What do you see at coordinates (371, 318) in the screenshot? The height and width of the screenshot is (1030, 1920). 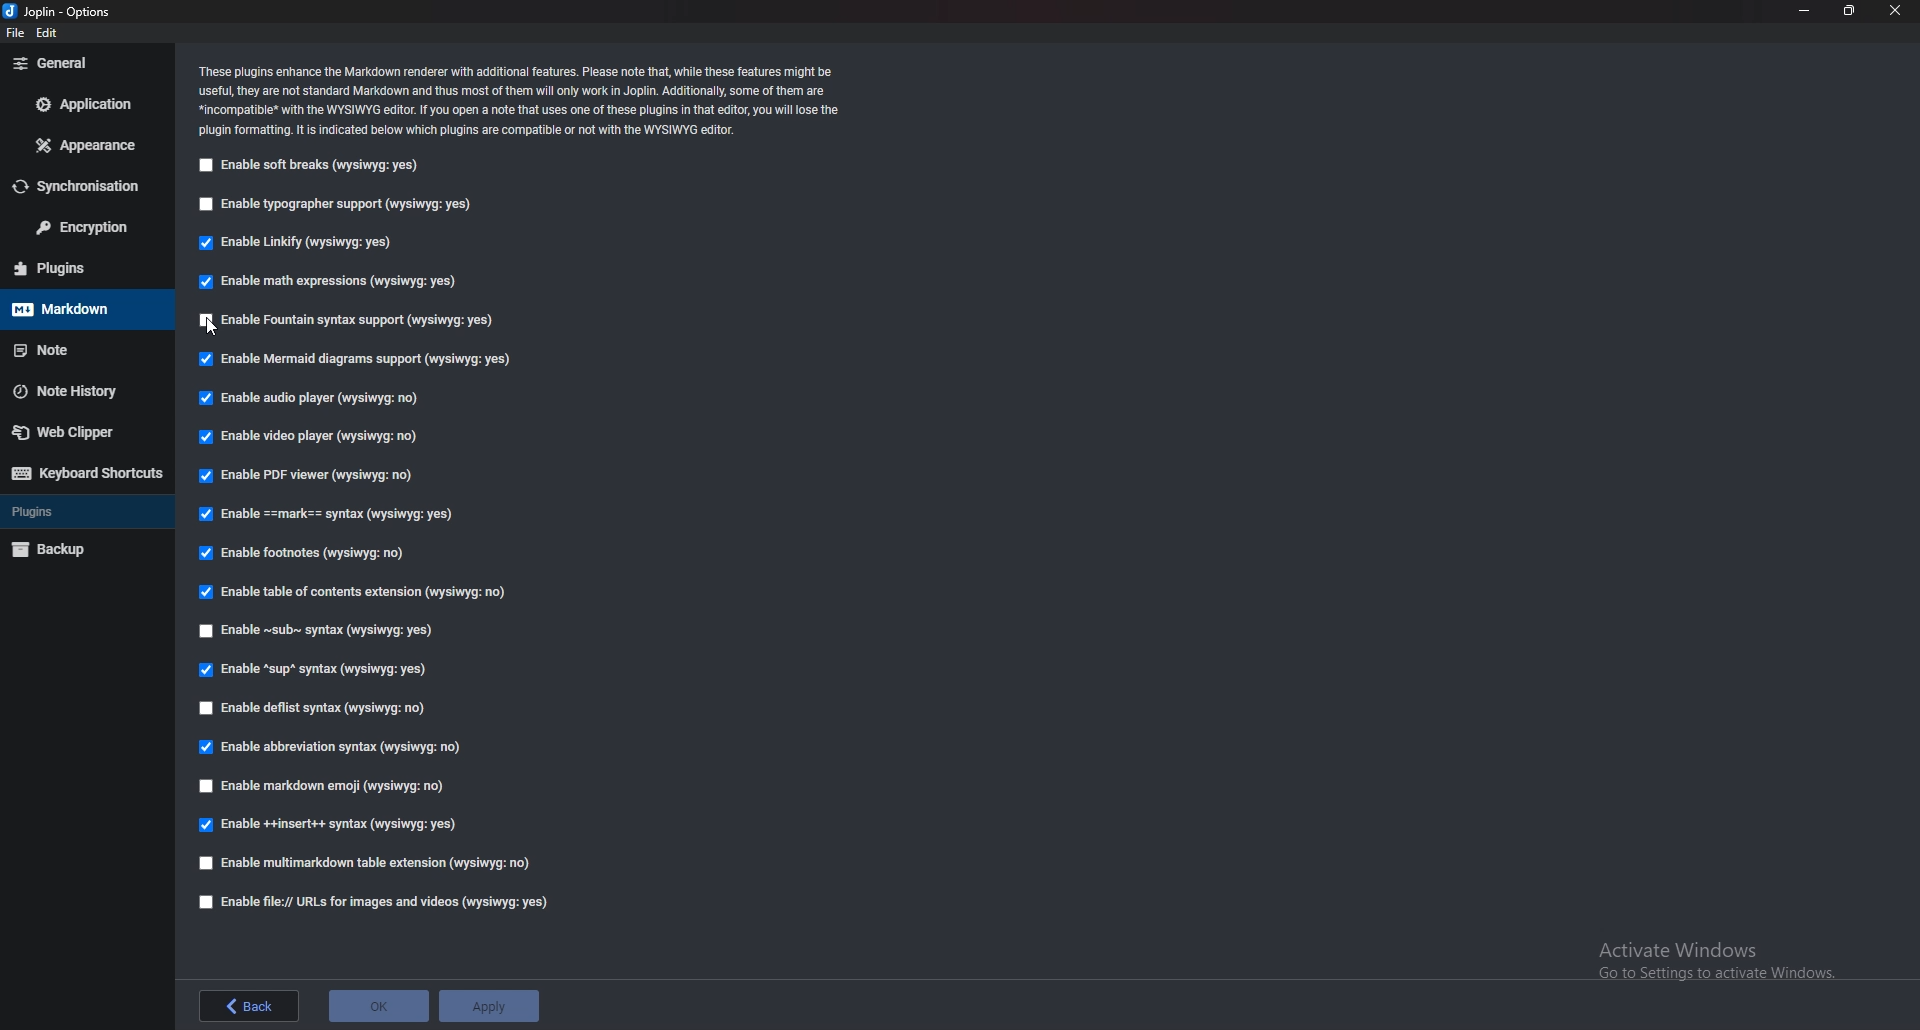 I see `enable fountain syntax` at bounding box center [371, 318].